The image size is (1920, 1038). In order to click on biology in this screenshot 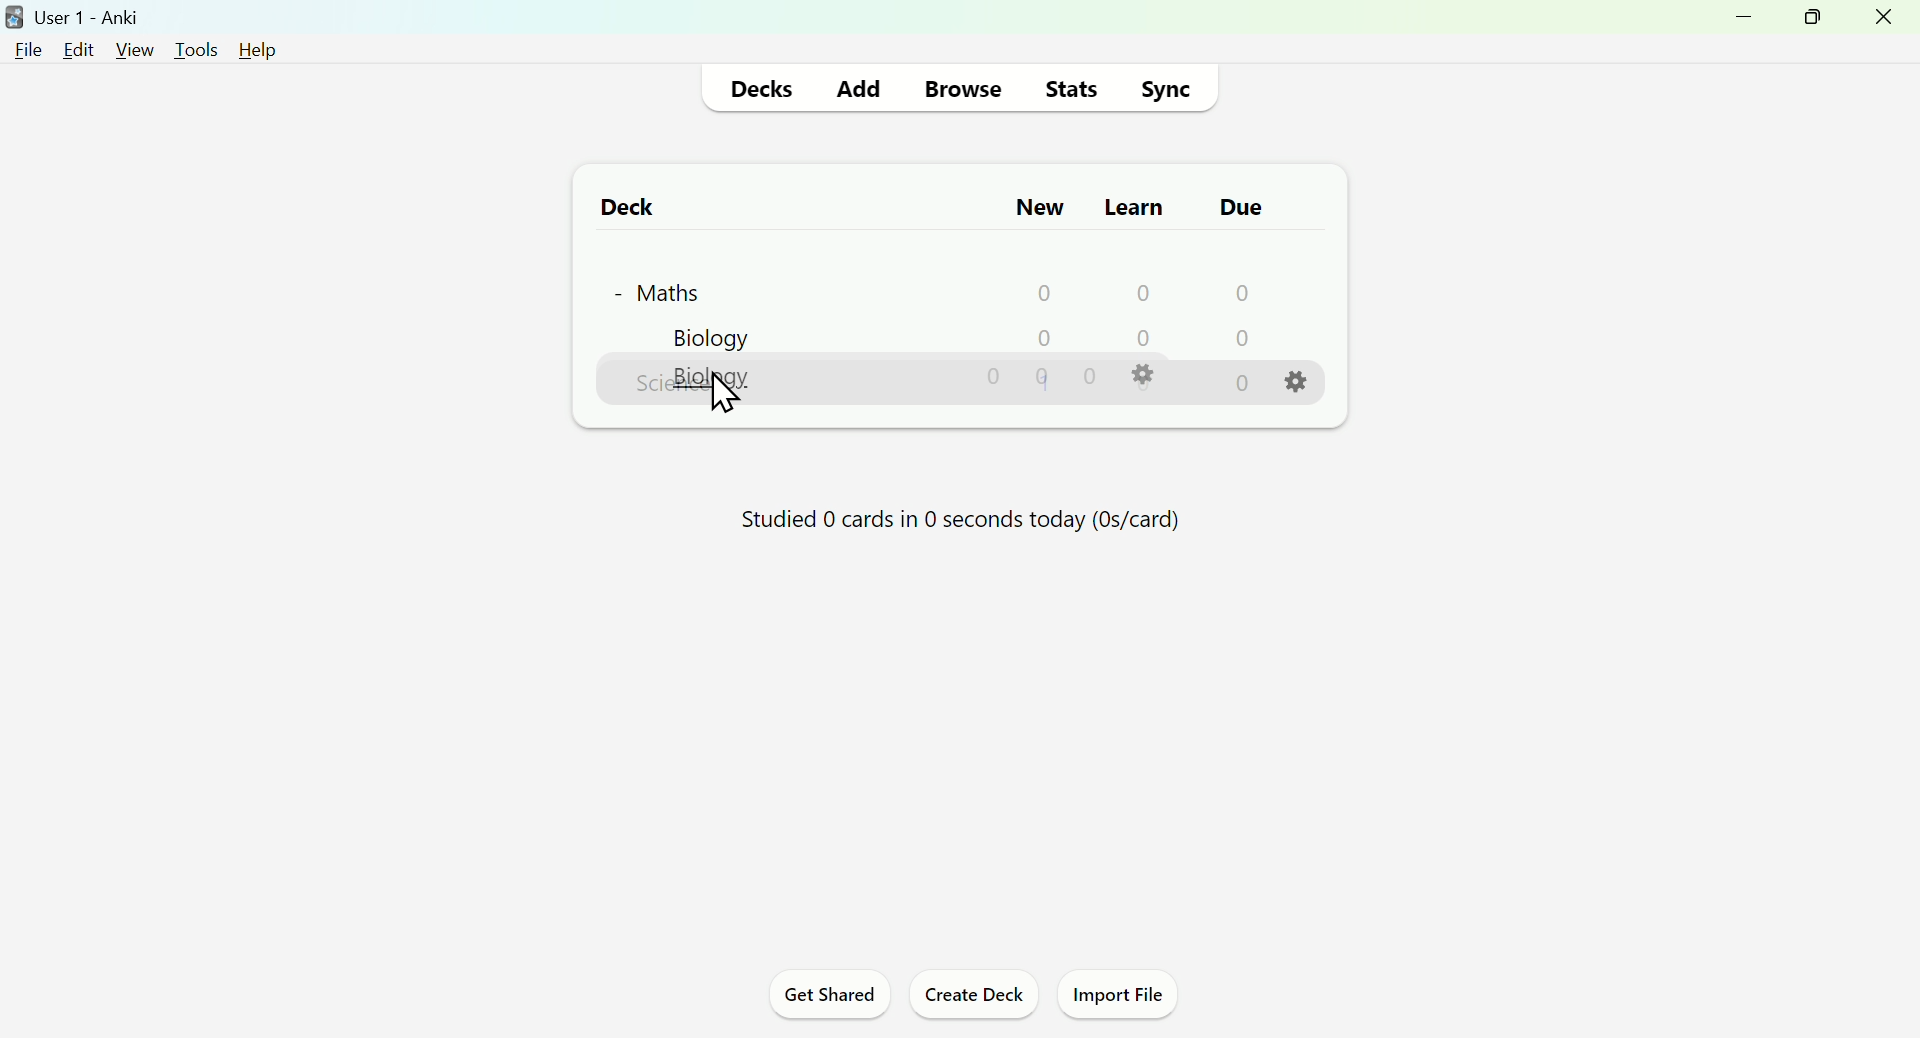, I will do `click(699, 338)`.